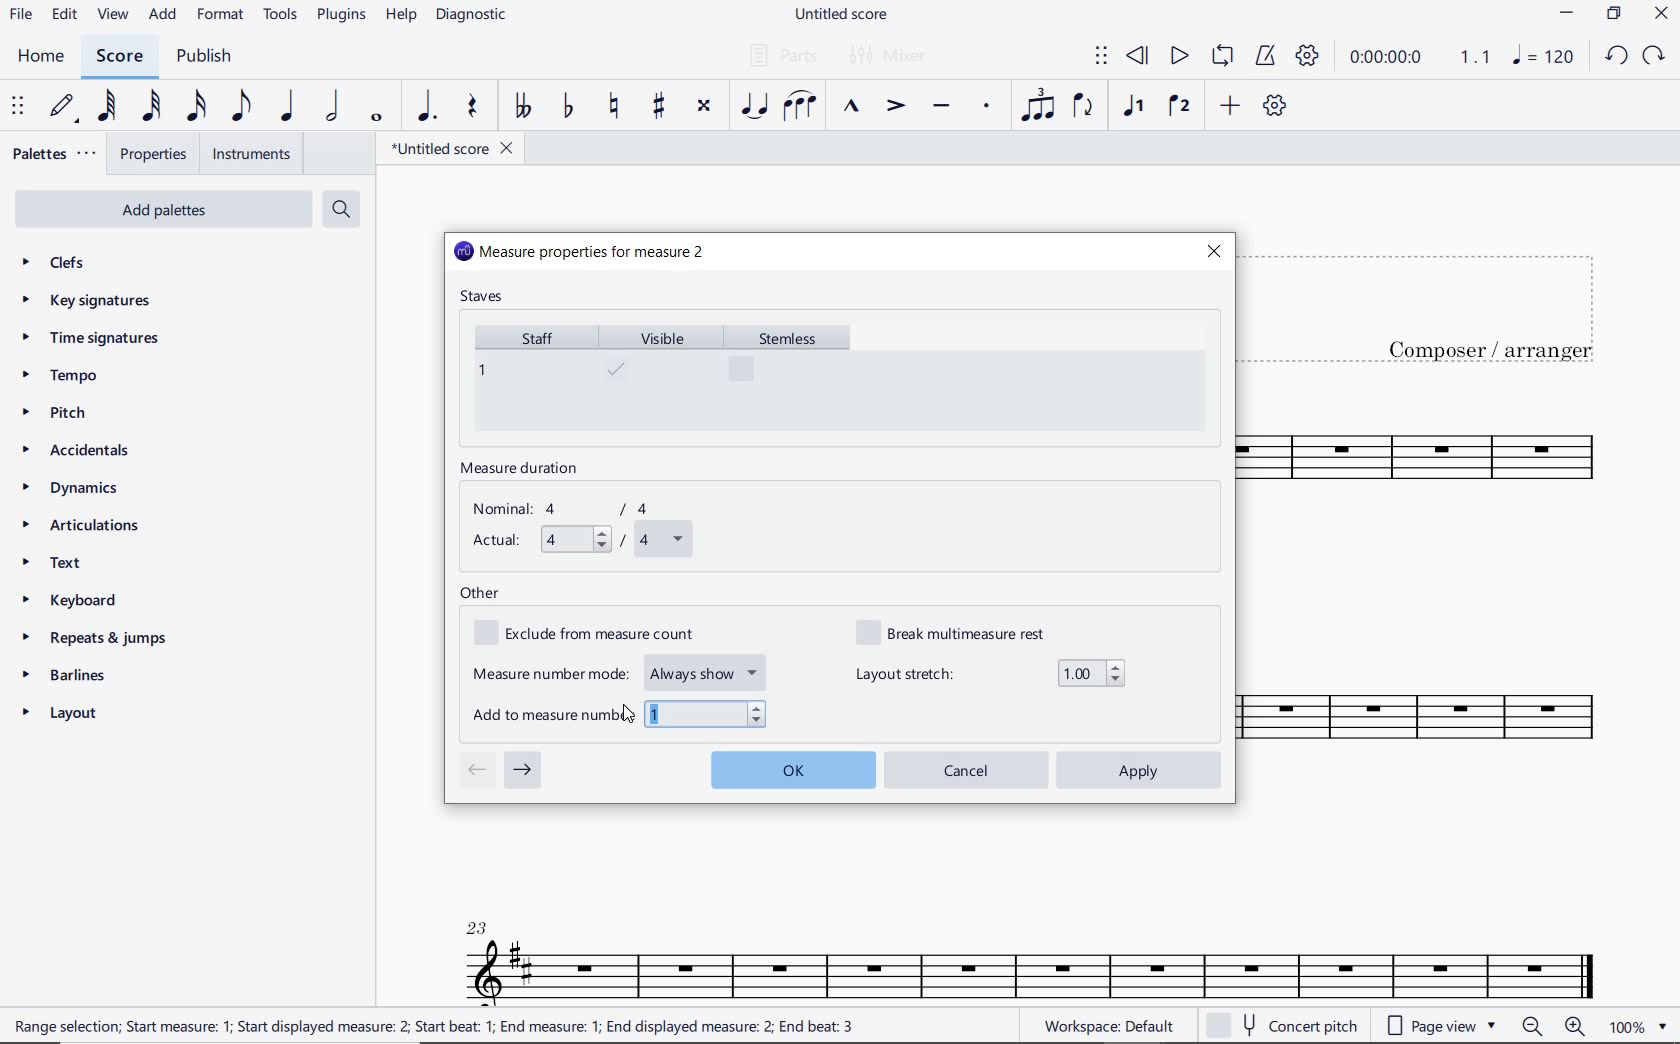 The width and height of the screenshot is (1680, 1044). Describe the element at coordinates (161, 208) in the screenshot. I see `ADD PALETTES` at that location.